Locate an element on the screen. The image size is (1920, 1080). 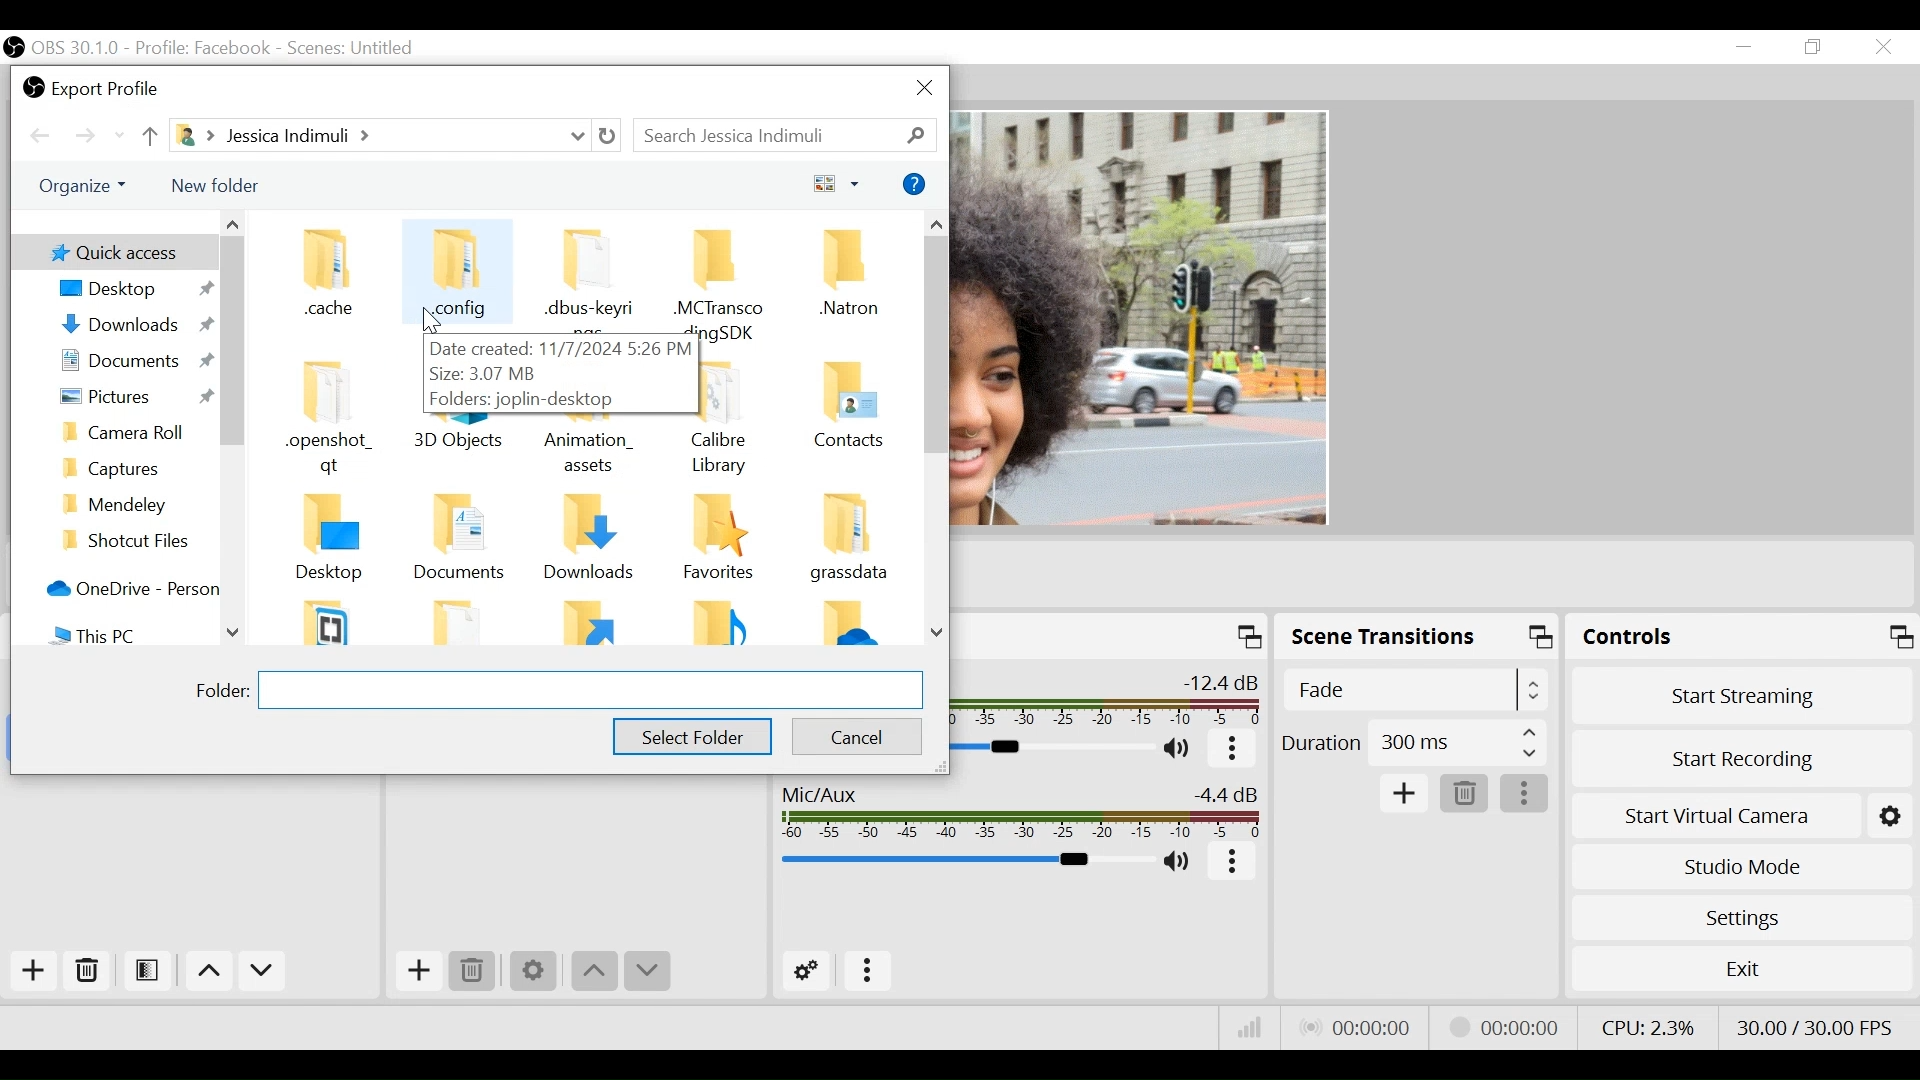
Scroll up is located at coordinates (231, 223).